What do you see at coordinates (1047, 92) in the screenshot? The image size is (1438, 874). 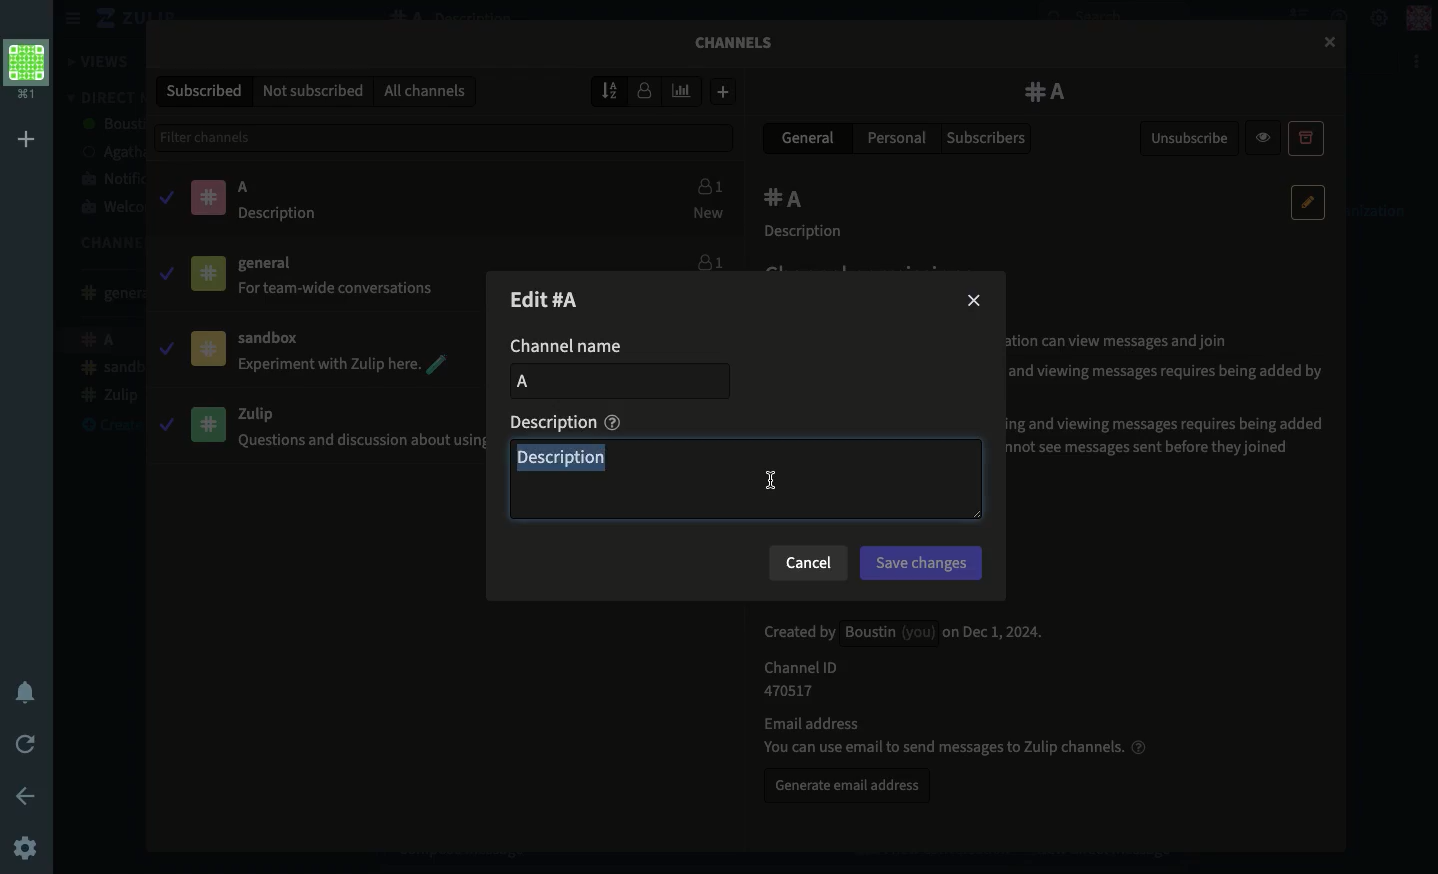 I see `A` at bounding box center [1047, 92].